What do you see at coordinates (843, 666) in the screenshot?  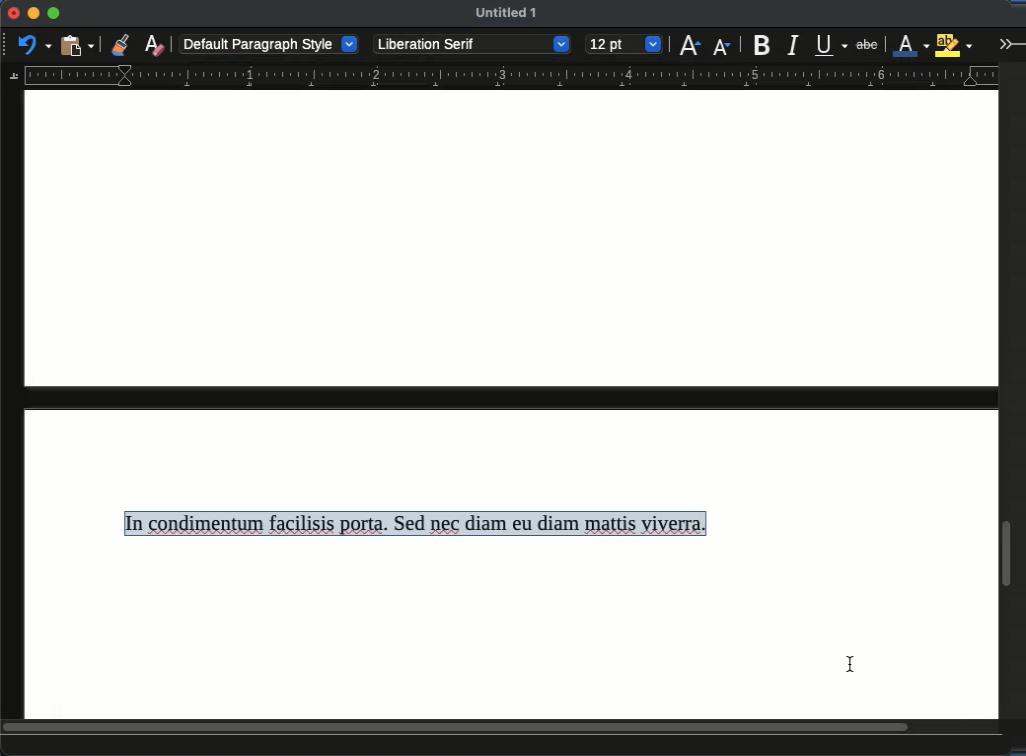 I see `cursor` at bounding box center [843, 666].